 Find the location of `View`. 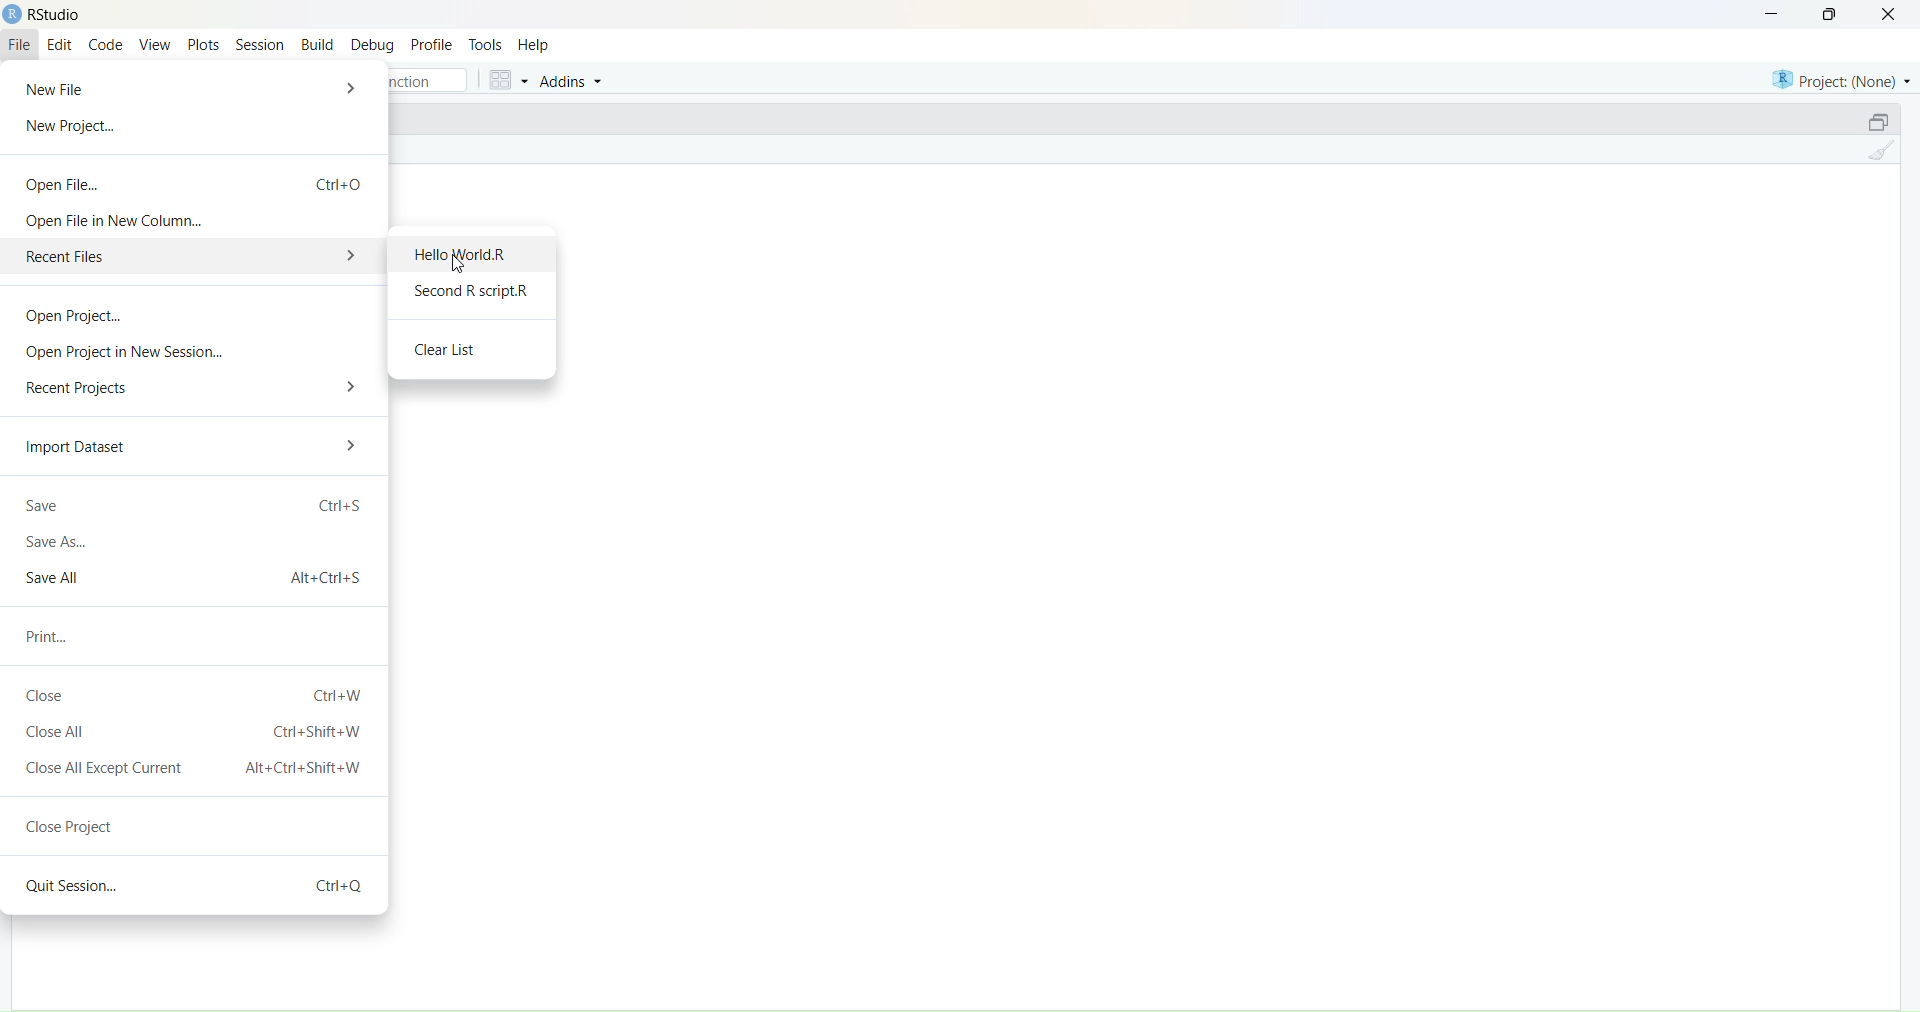

View is located at coordinates (155, 46).